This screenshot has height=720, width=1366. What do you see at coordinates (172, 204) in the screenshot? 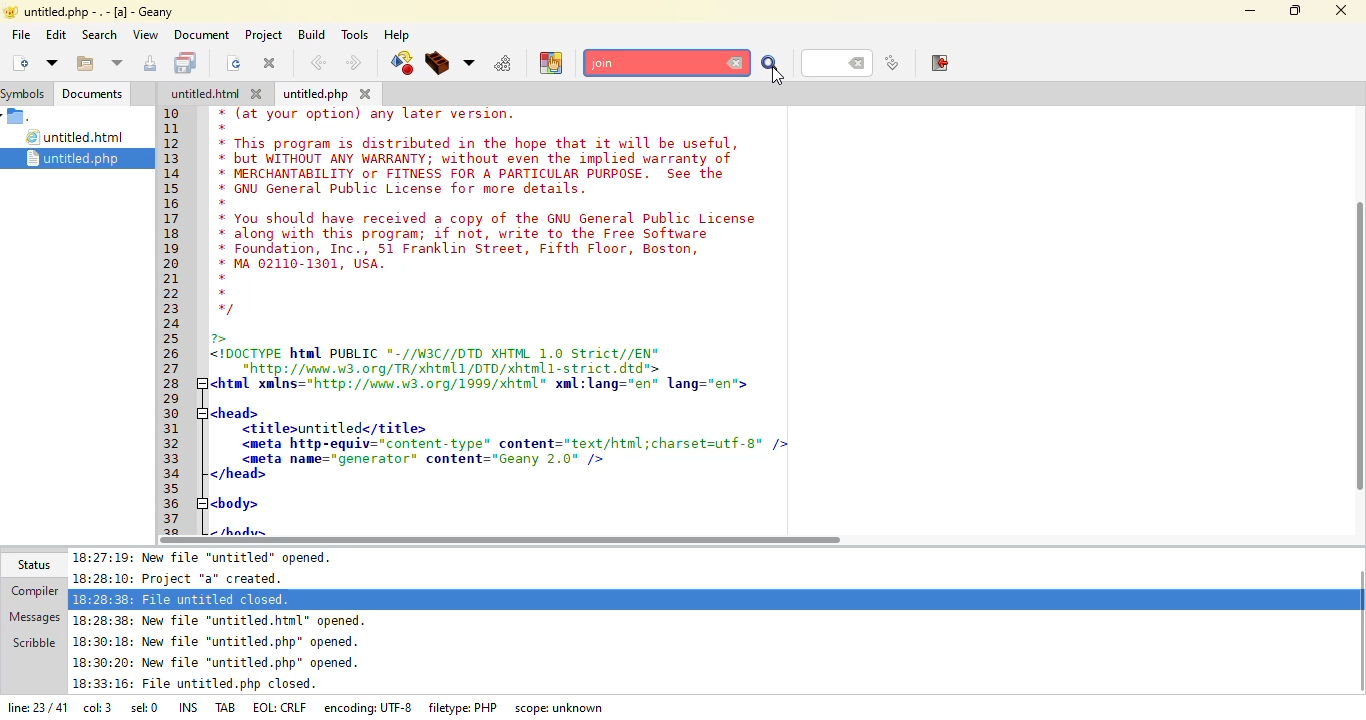
I see `16` at bounding box center [172, 204].